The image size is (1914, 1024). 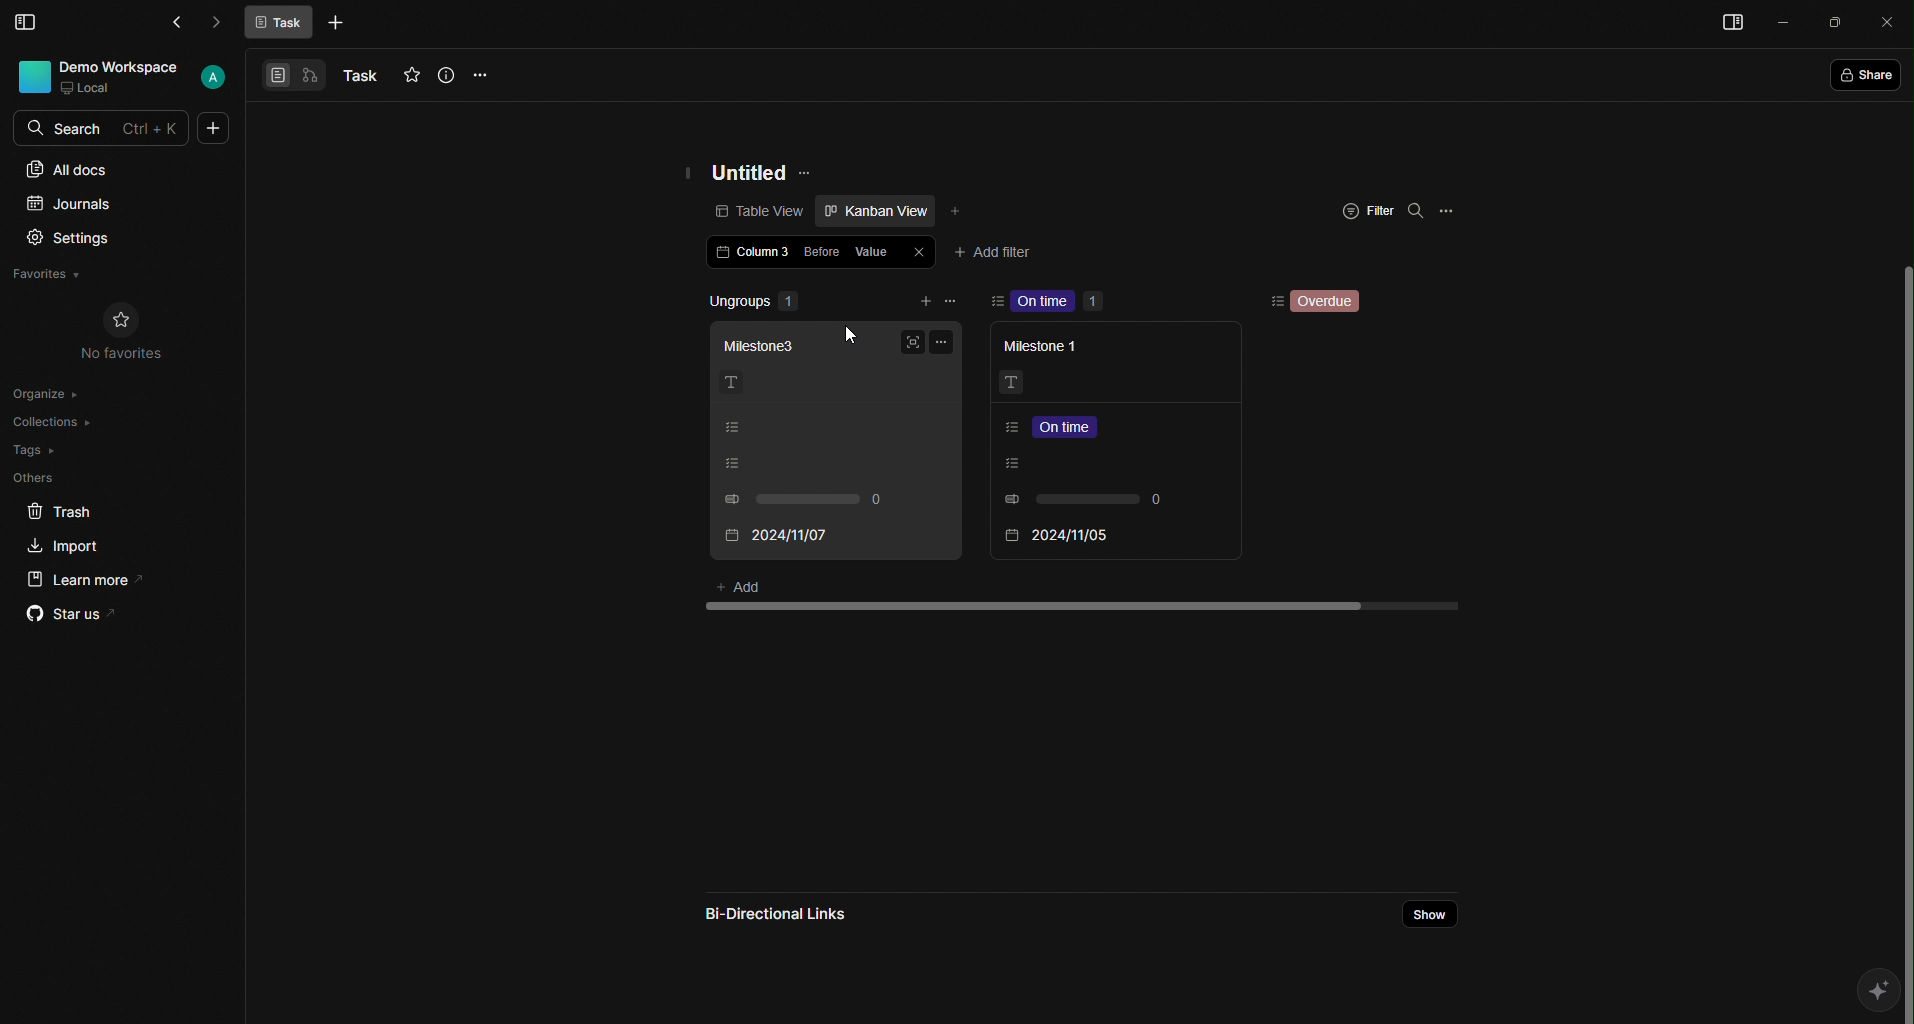 What do you see at coordinates (183, 21) in the screenshot?
I see `Back` at bounding box center [183, 21].